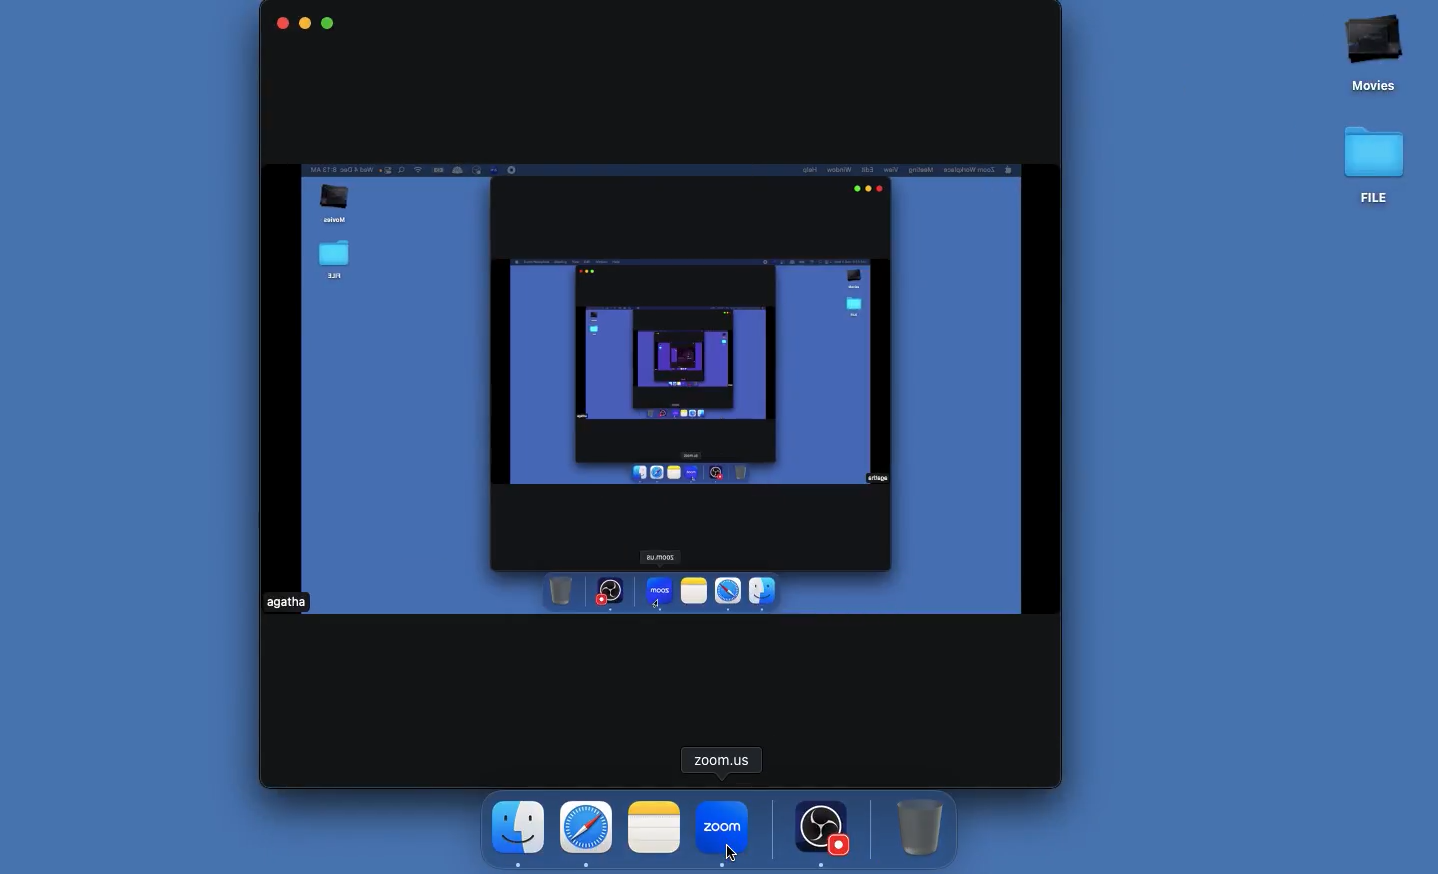  I want to click on minimse, so click(302, 16).